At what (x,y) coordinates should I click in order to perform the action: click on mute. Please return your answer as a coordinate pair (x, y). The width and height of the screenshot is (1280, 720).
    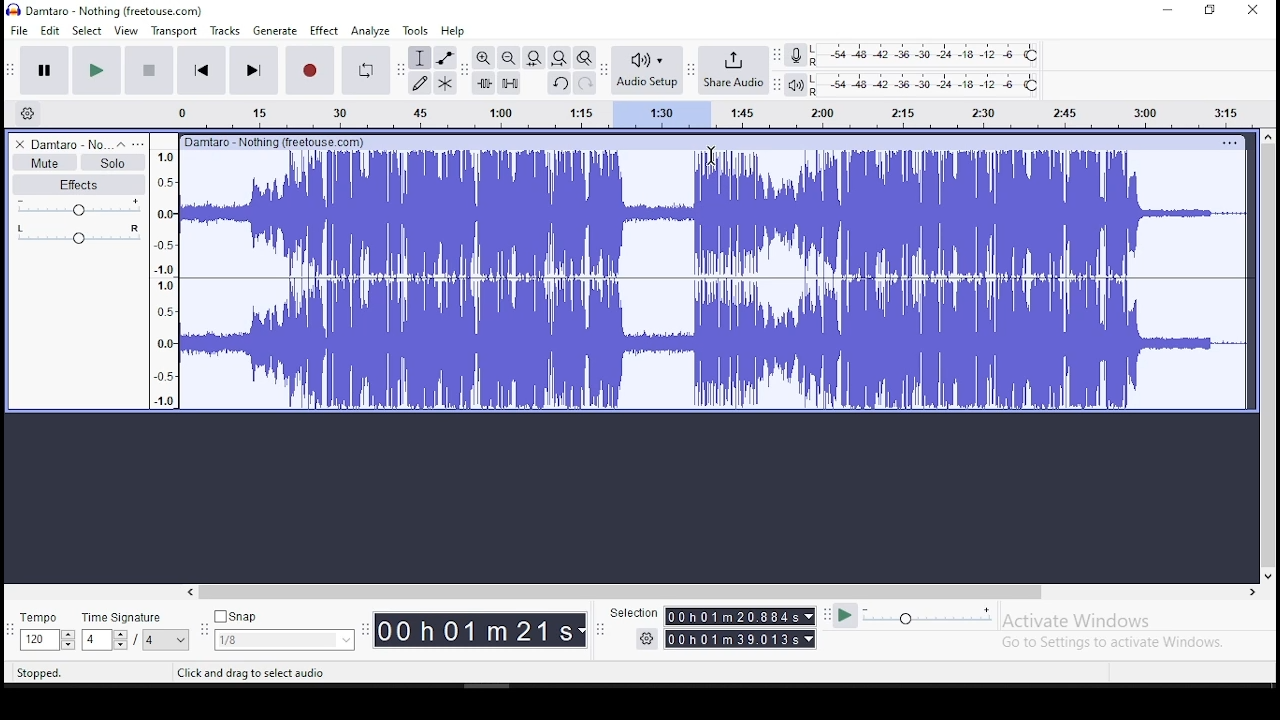
    Looking at the image, I should click on (44, 163).